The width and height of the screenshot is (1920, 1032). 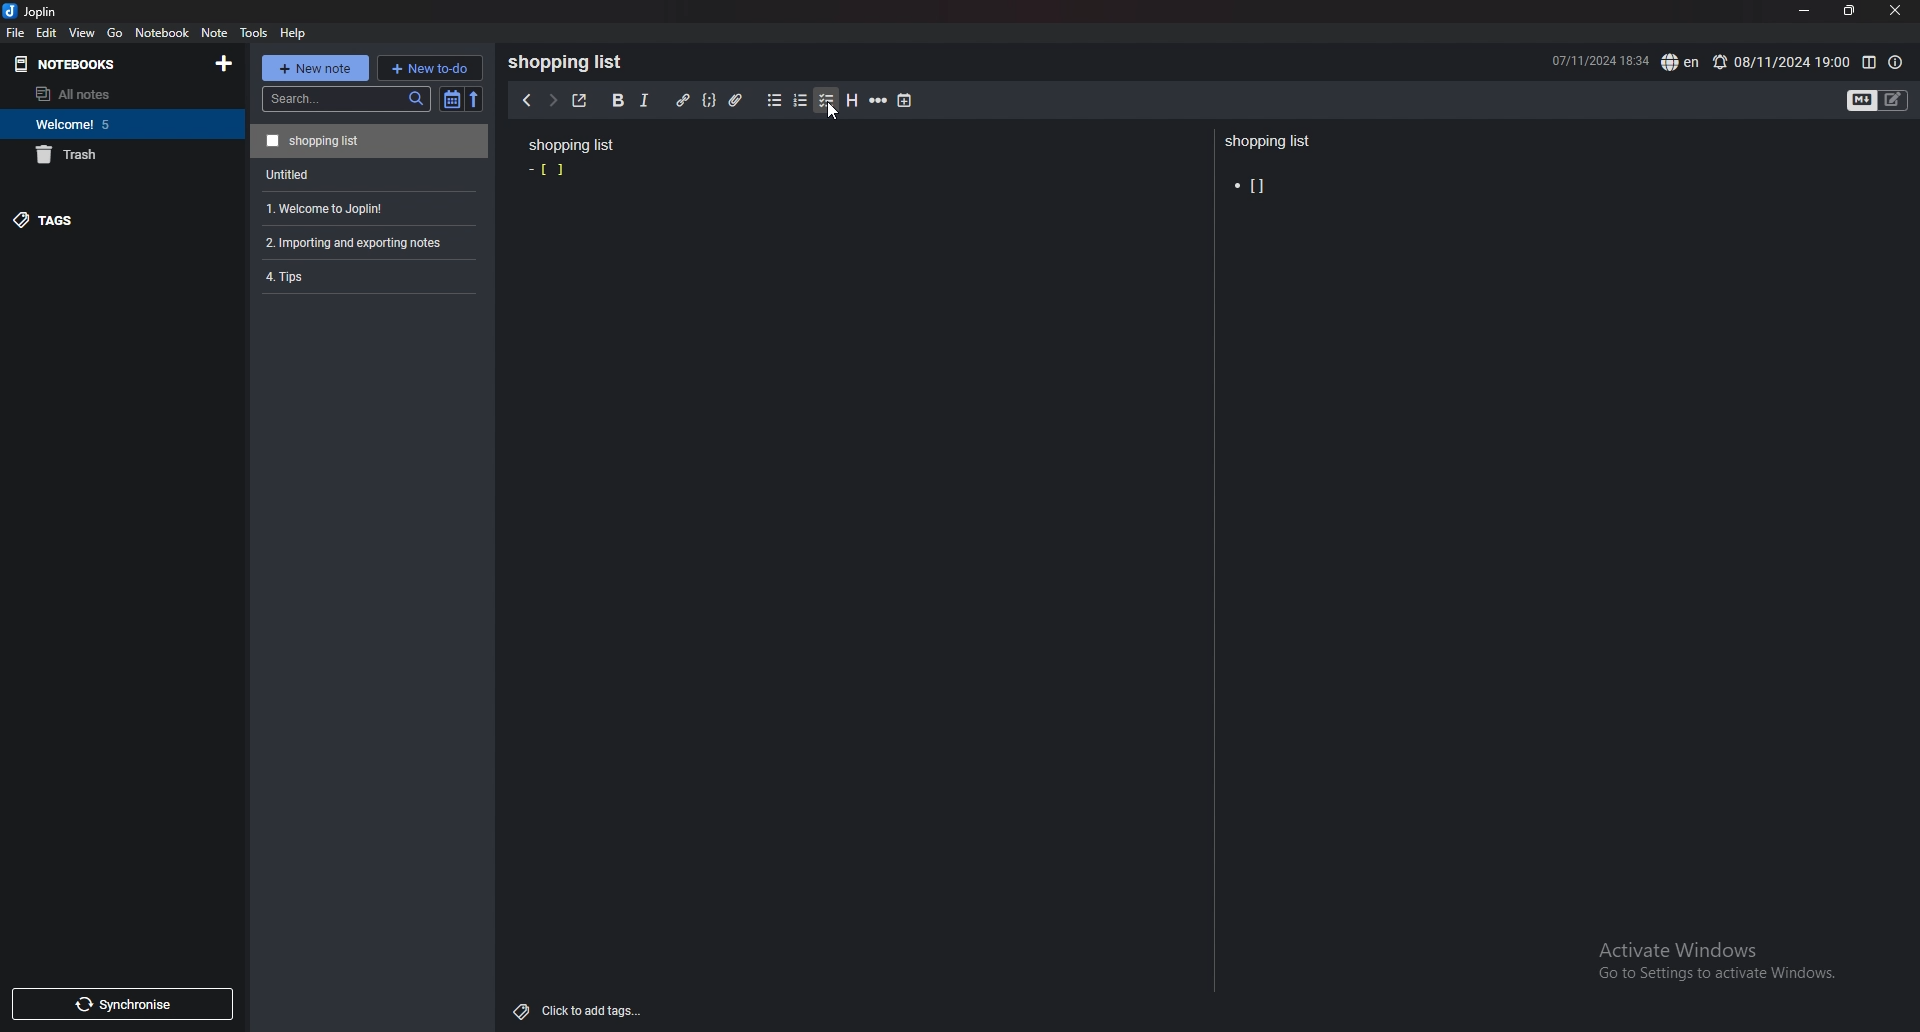 What do you see at coordinates (525, 101) in the screenshot?
I see `previous` at bounding box center [525, 101].